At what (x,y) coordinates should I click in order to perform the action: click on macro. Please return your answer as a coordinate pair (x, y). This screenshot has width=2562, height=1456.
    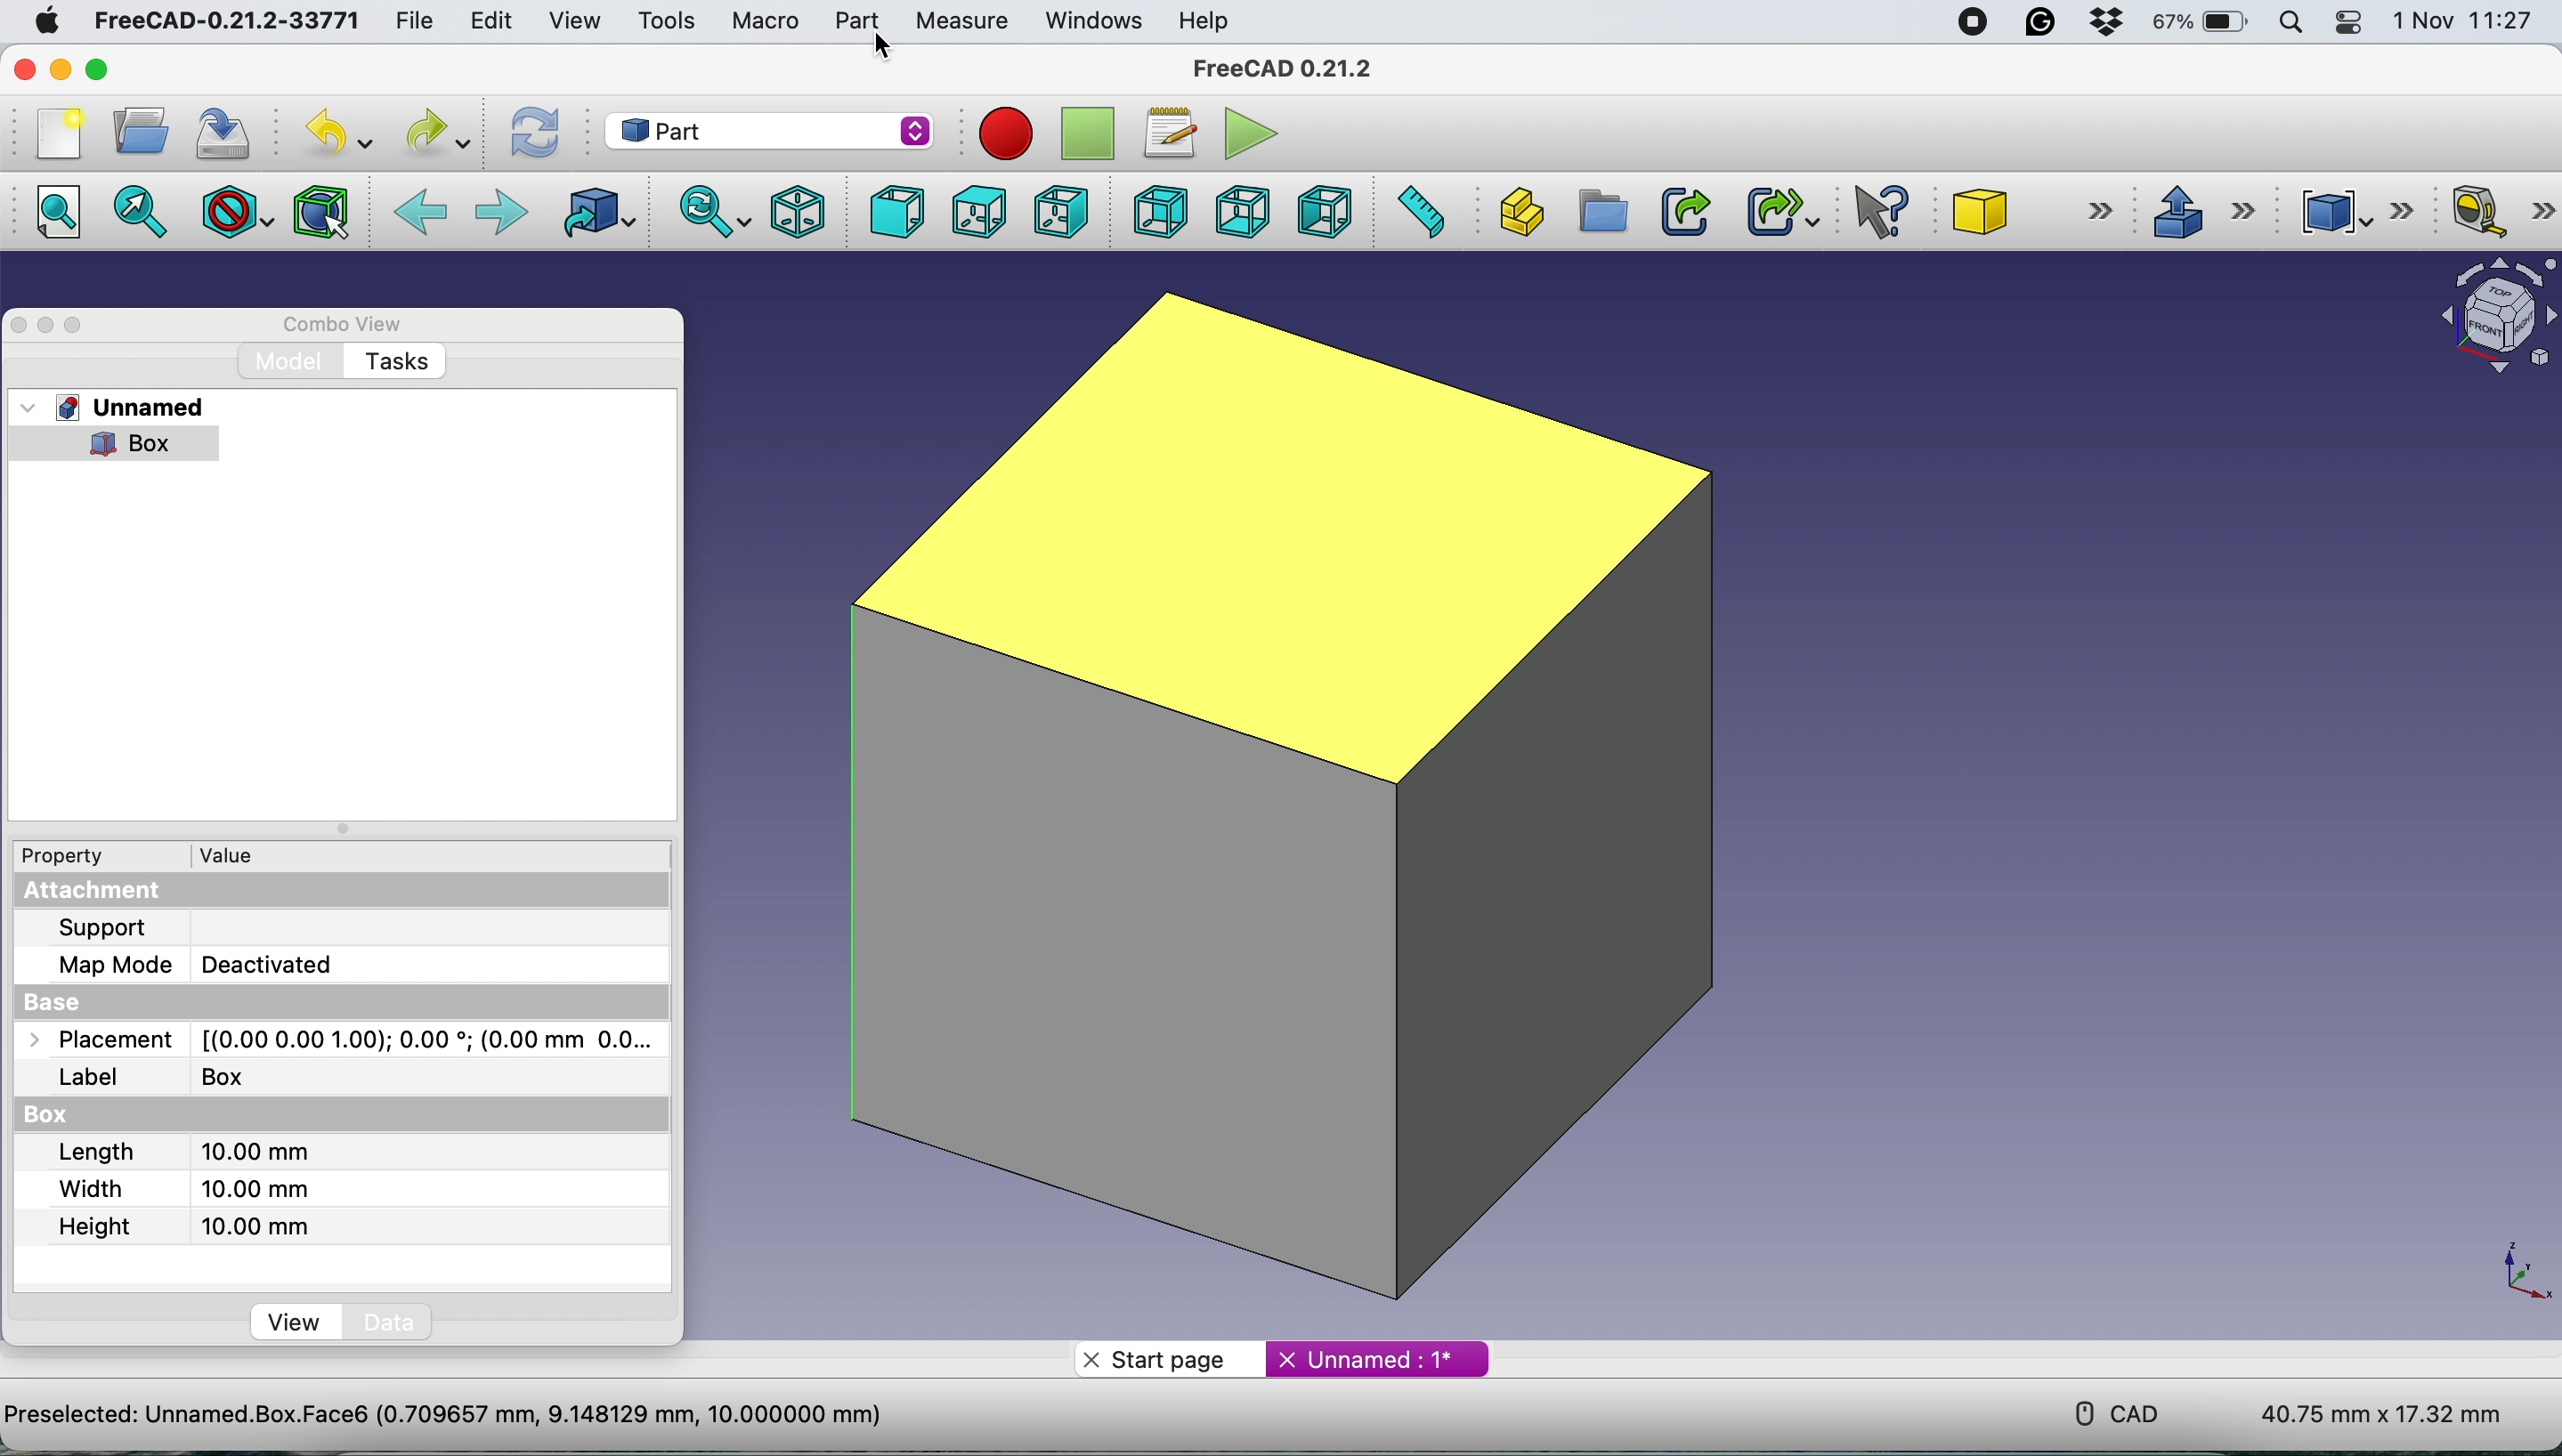
    Looking at the image, I should click on (763, 22).